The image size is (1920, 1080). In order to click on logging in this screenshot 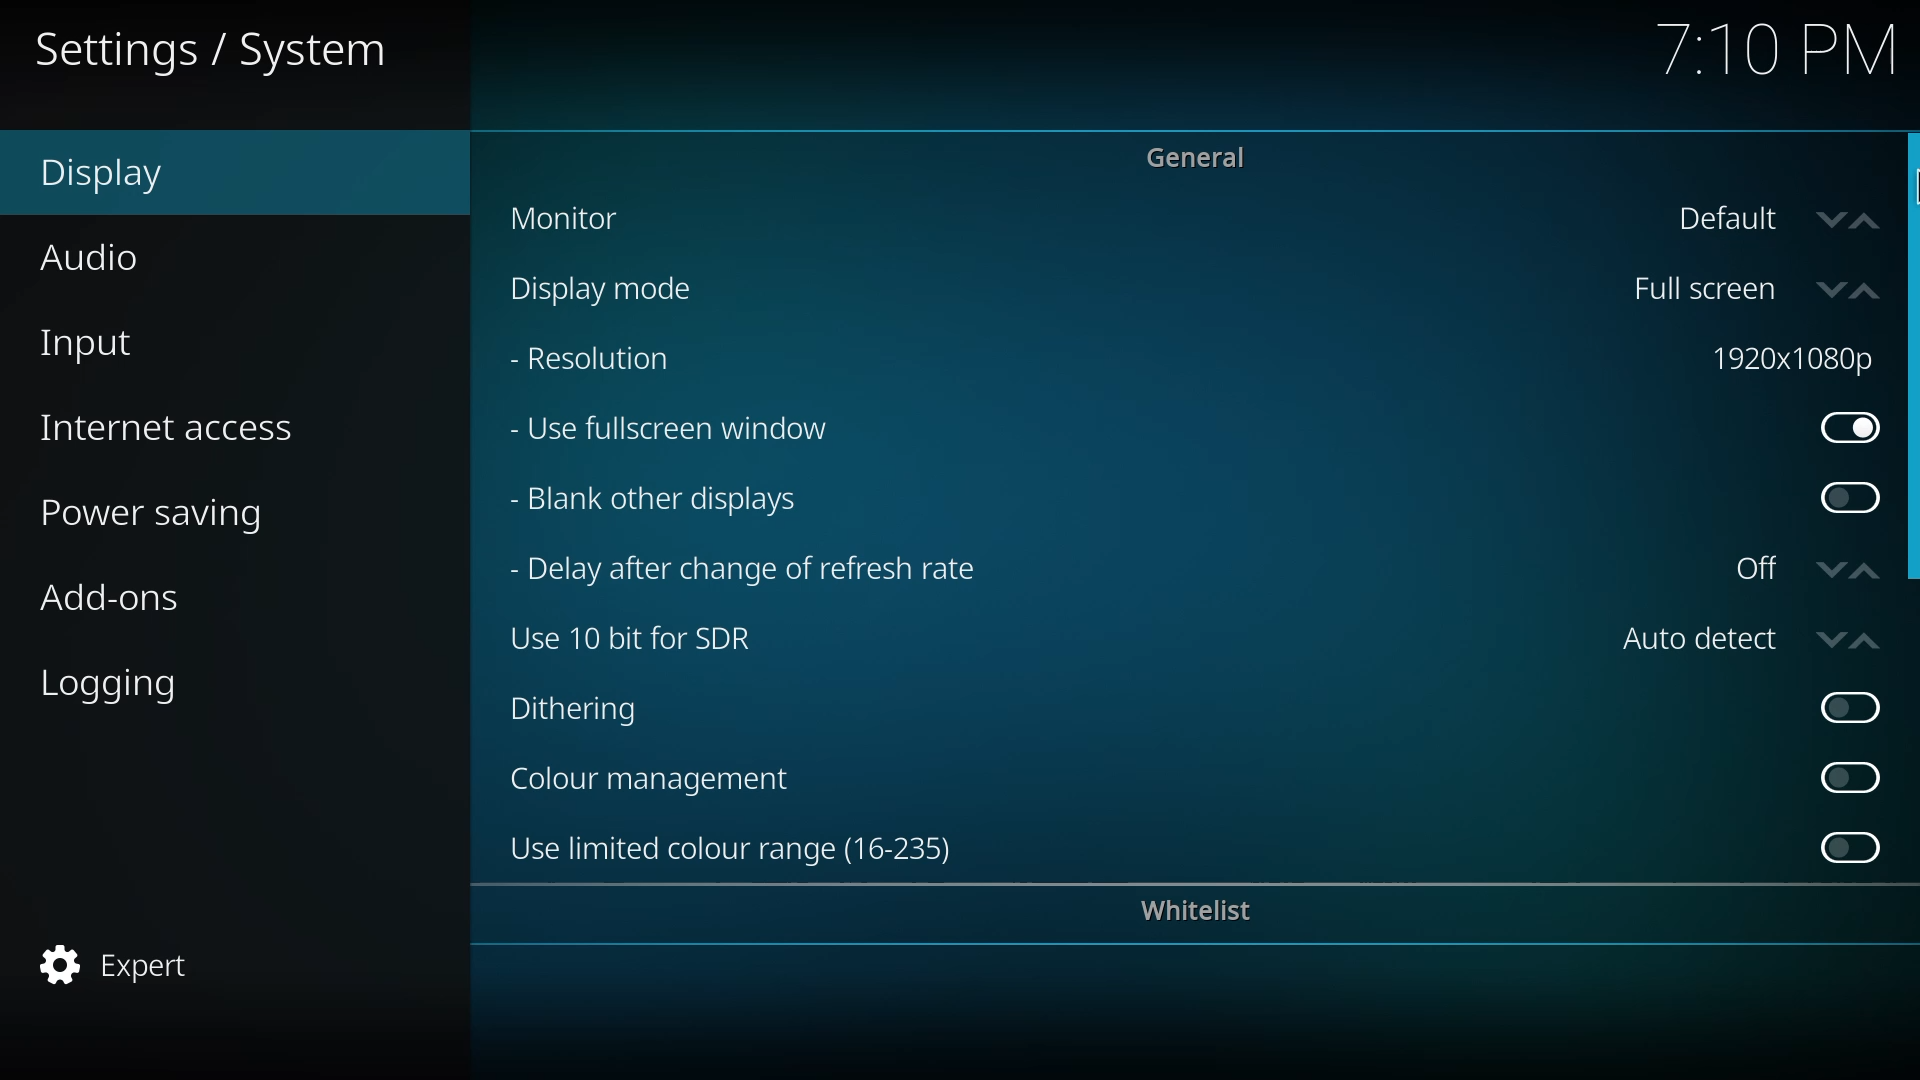, I will do `click(117, 685)`.